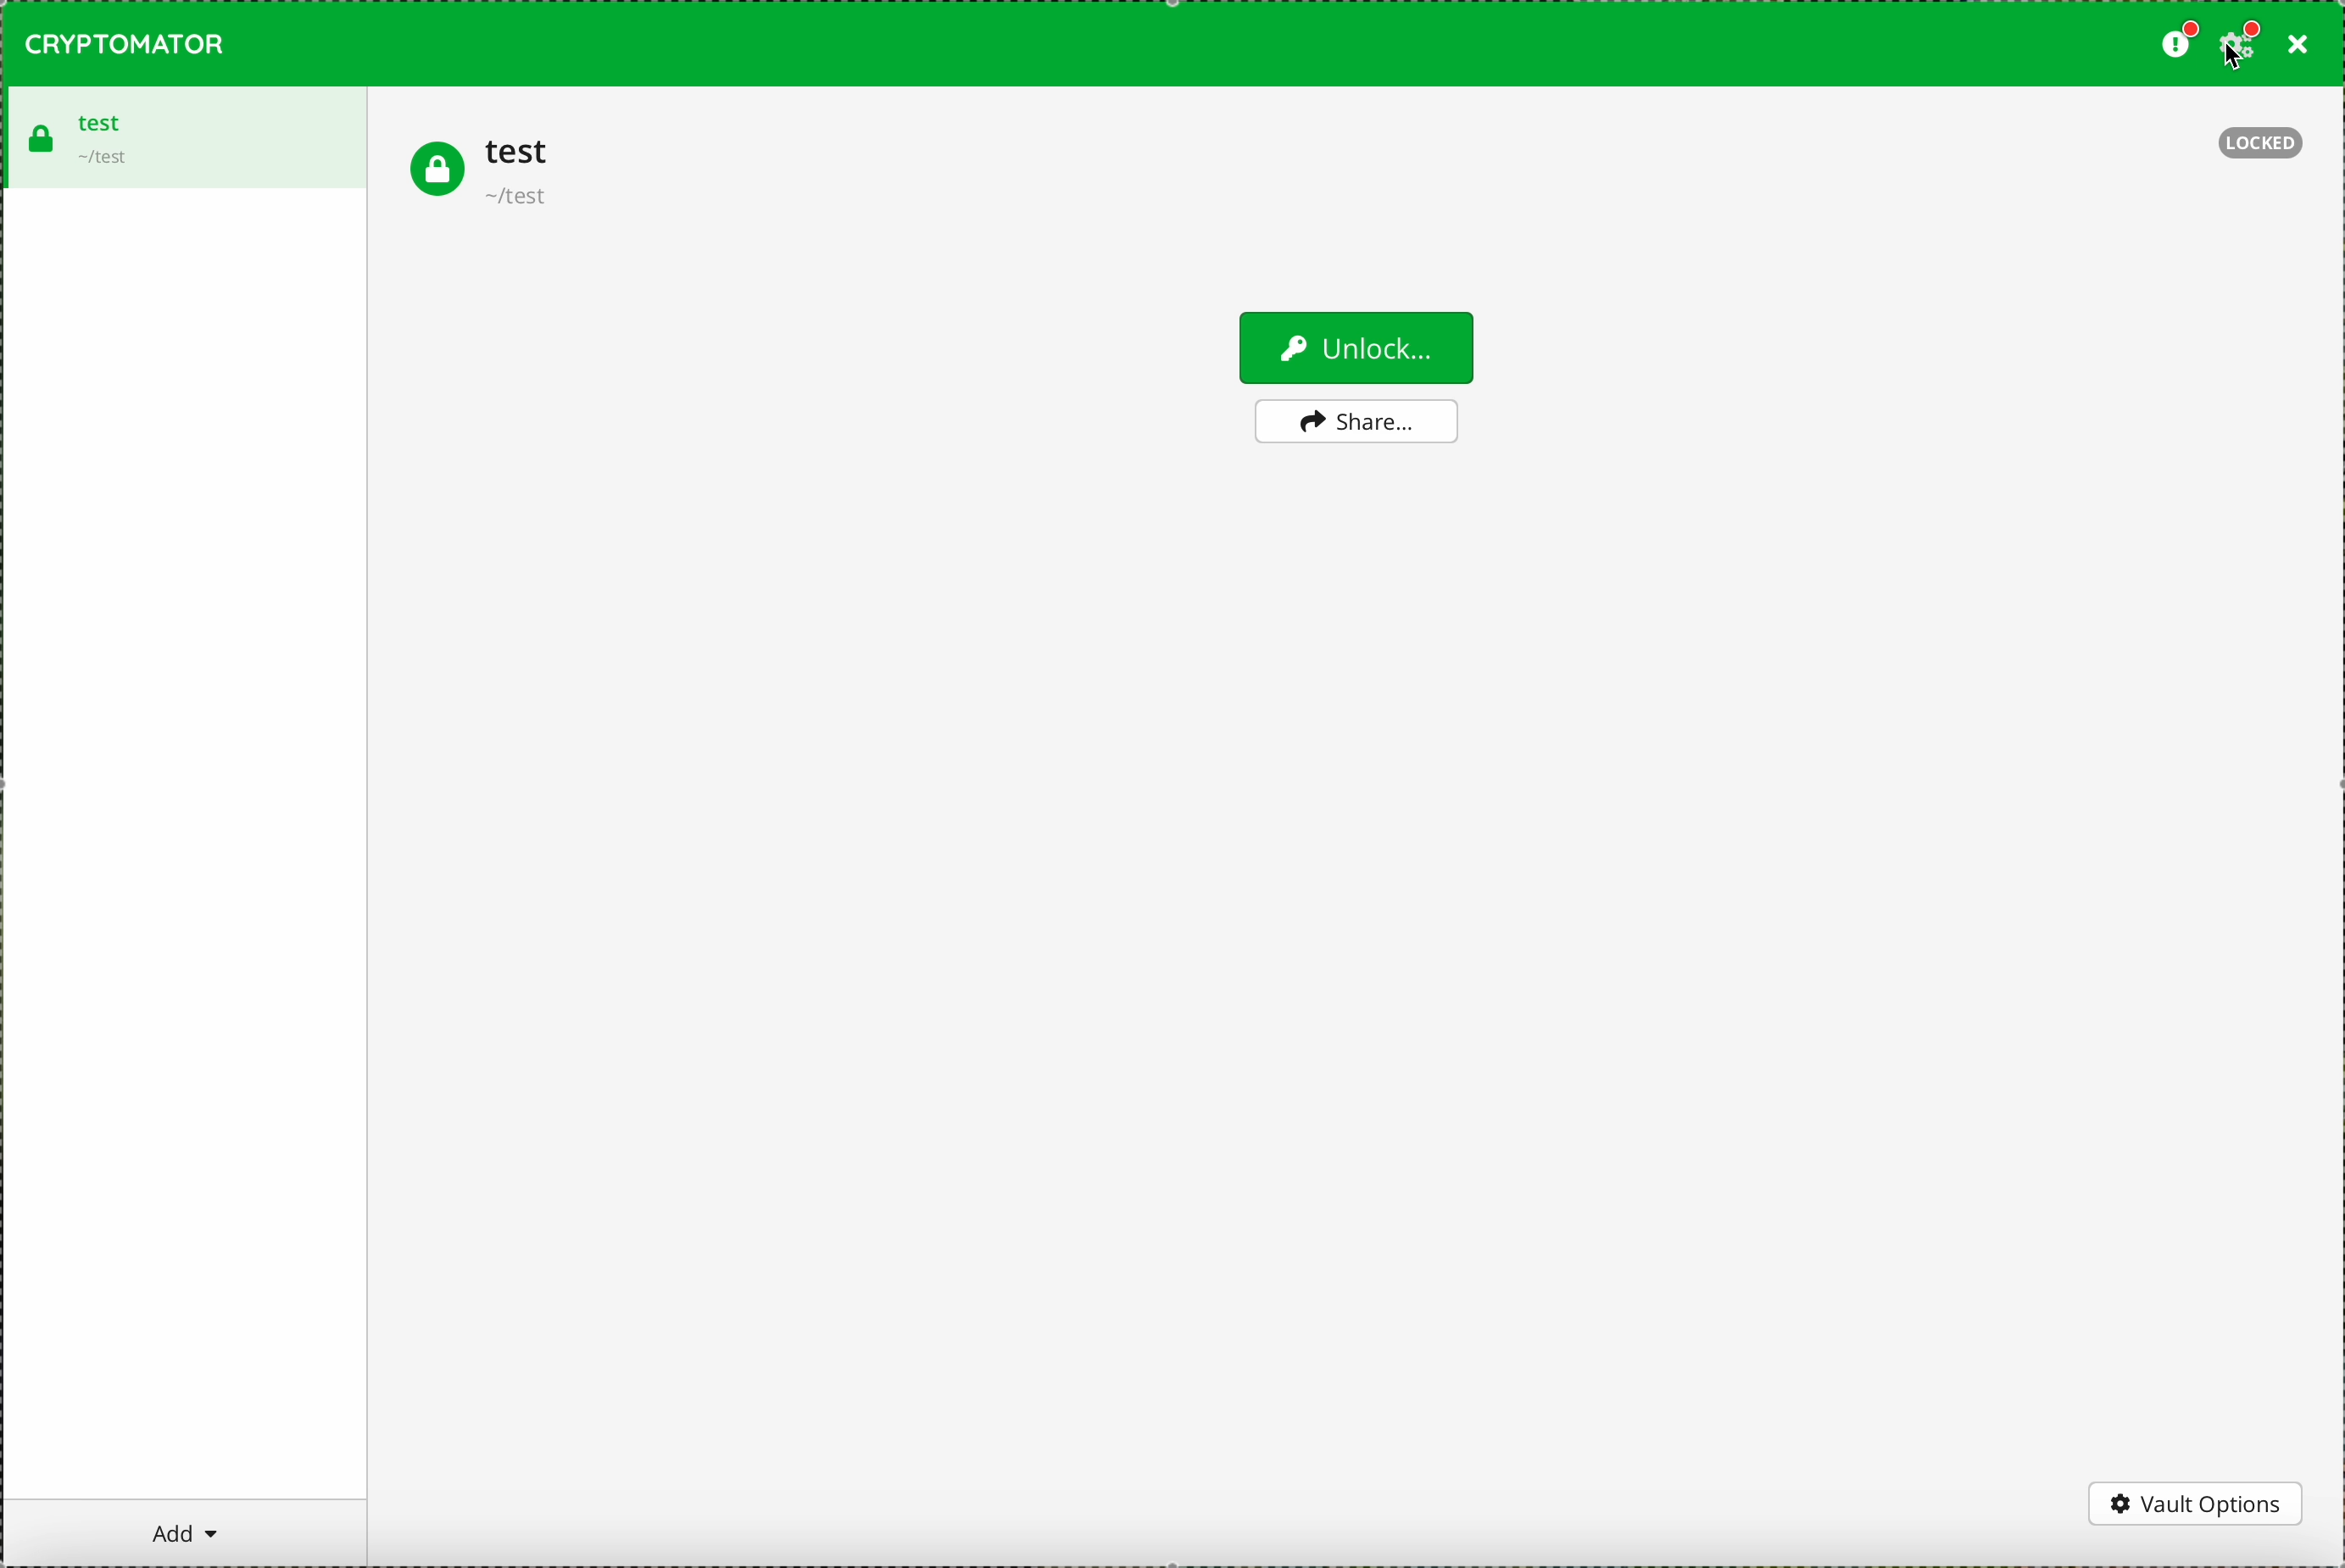 Image resolution: width=2345 pixels, height=1568 pixels. Describe the element at coordinates (2295, 48) in the screenshot. I see `close program` at that location.